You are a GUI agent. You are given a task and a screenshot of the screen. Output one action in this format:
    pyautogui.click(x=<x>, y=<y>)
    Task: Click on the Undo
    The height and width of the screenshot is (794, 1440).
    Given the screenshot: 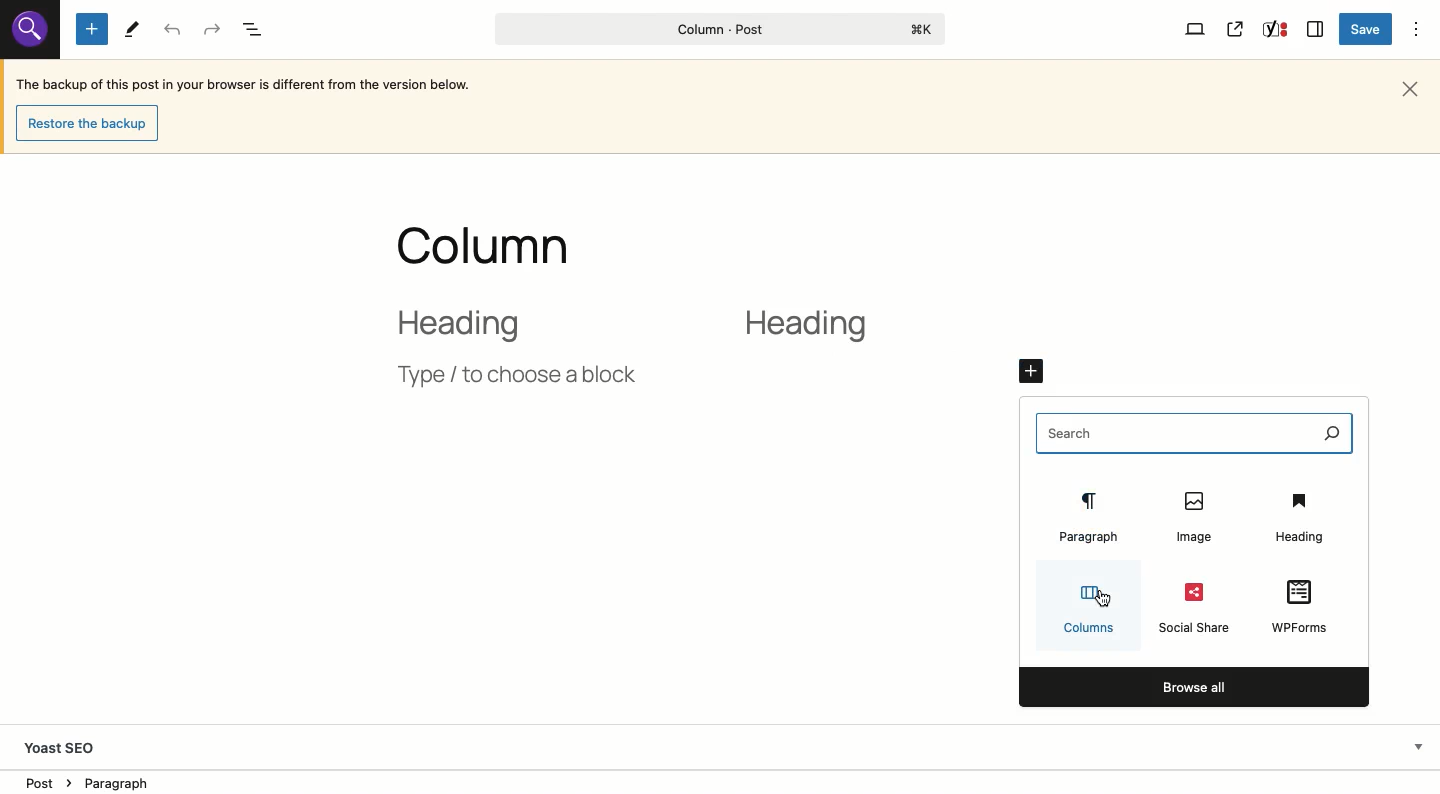 What is the action you would take?
    pyautogui.click(x=174, y=30)
    